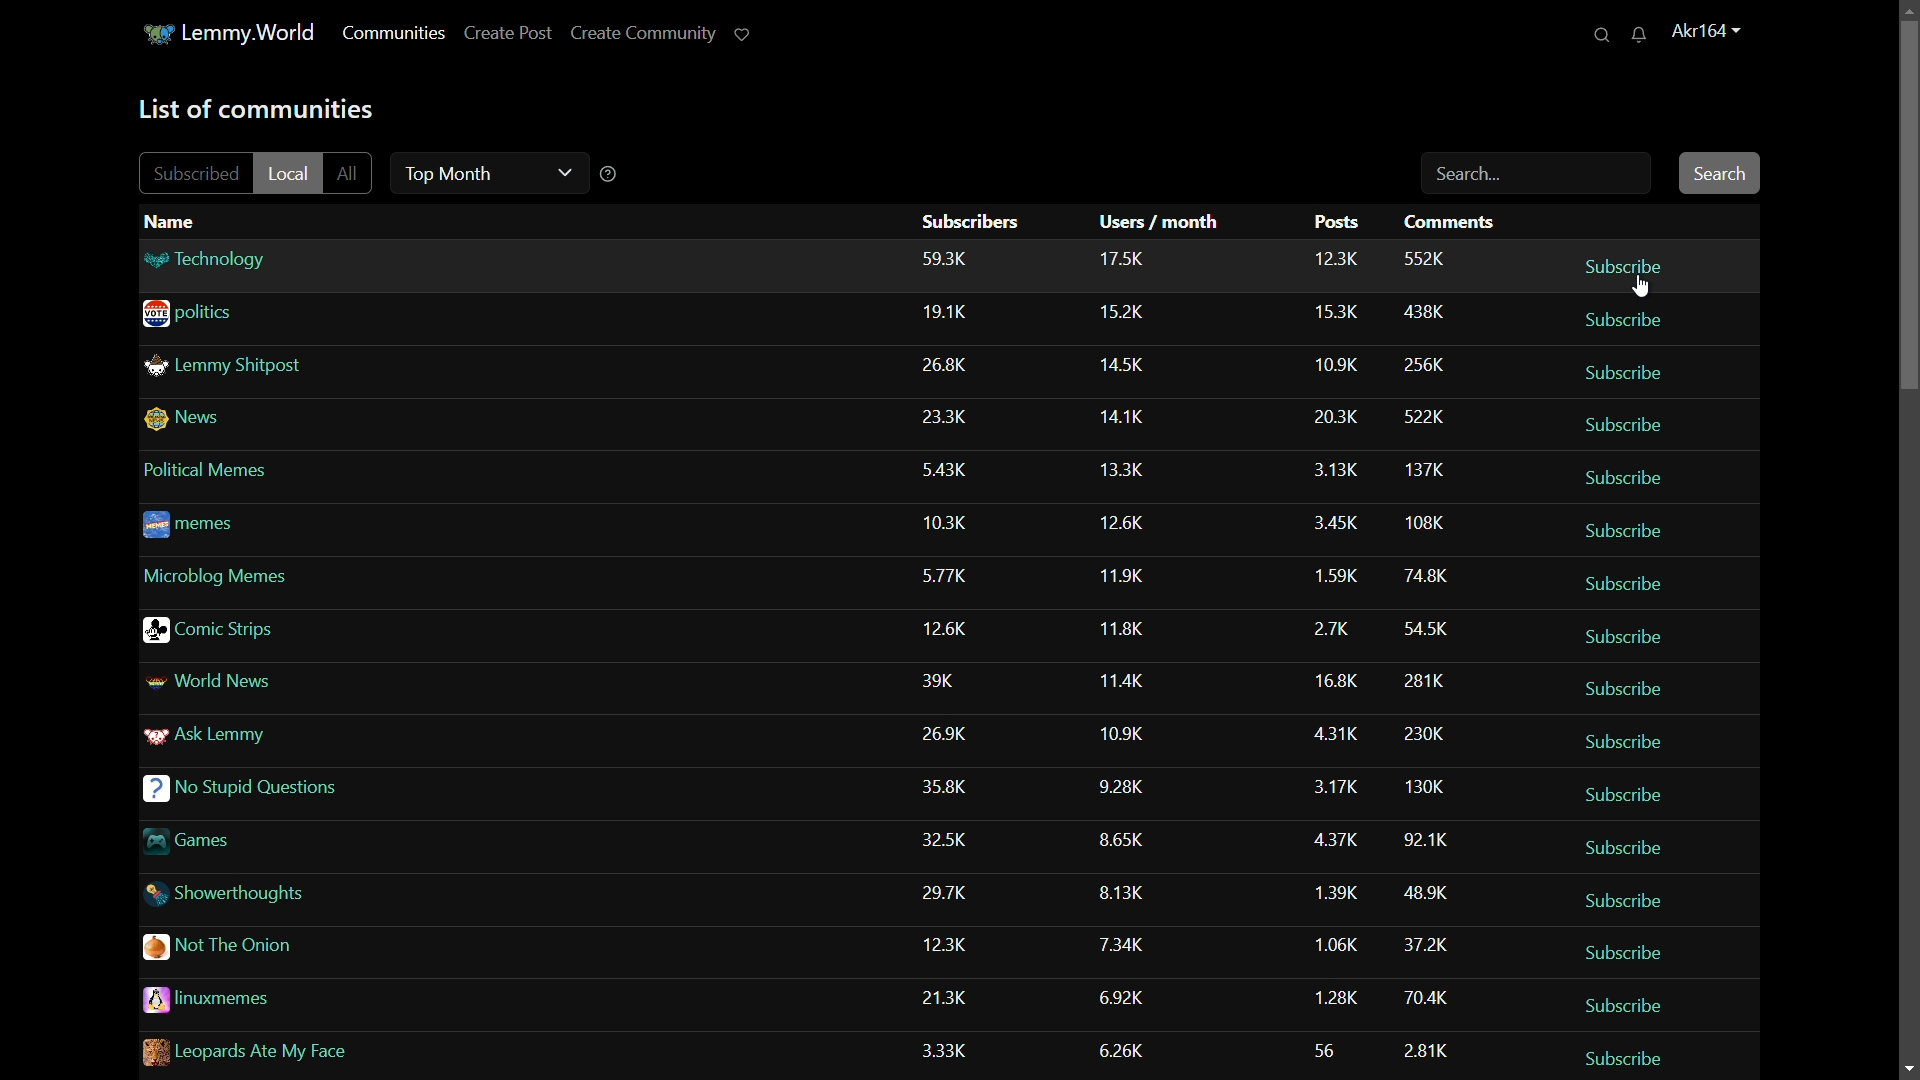 The height and width of the screenshot is (1080, 1920). Describe the element at coordinates (1130, 411) in the screenshot. I see `user per month` at that location.